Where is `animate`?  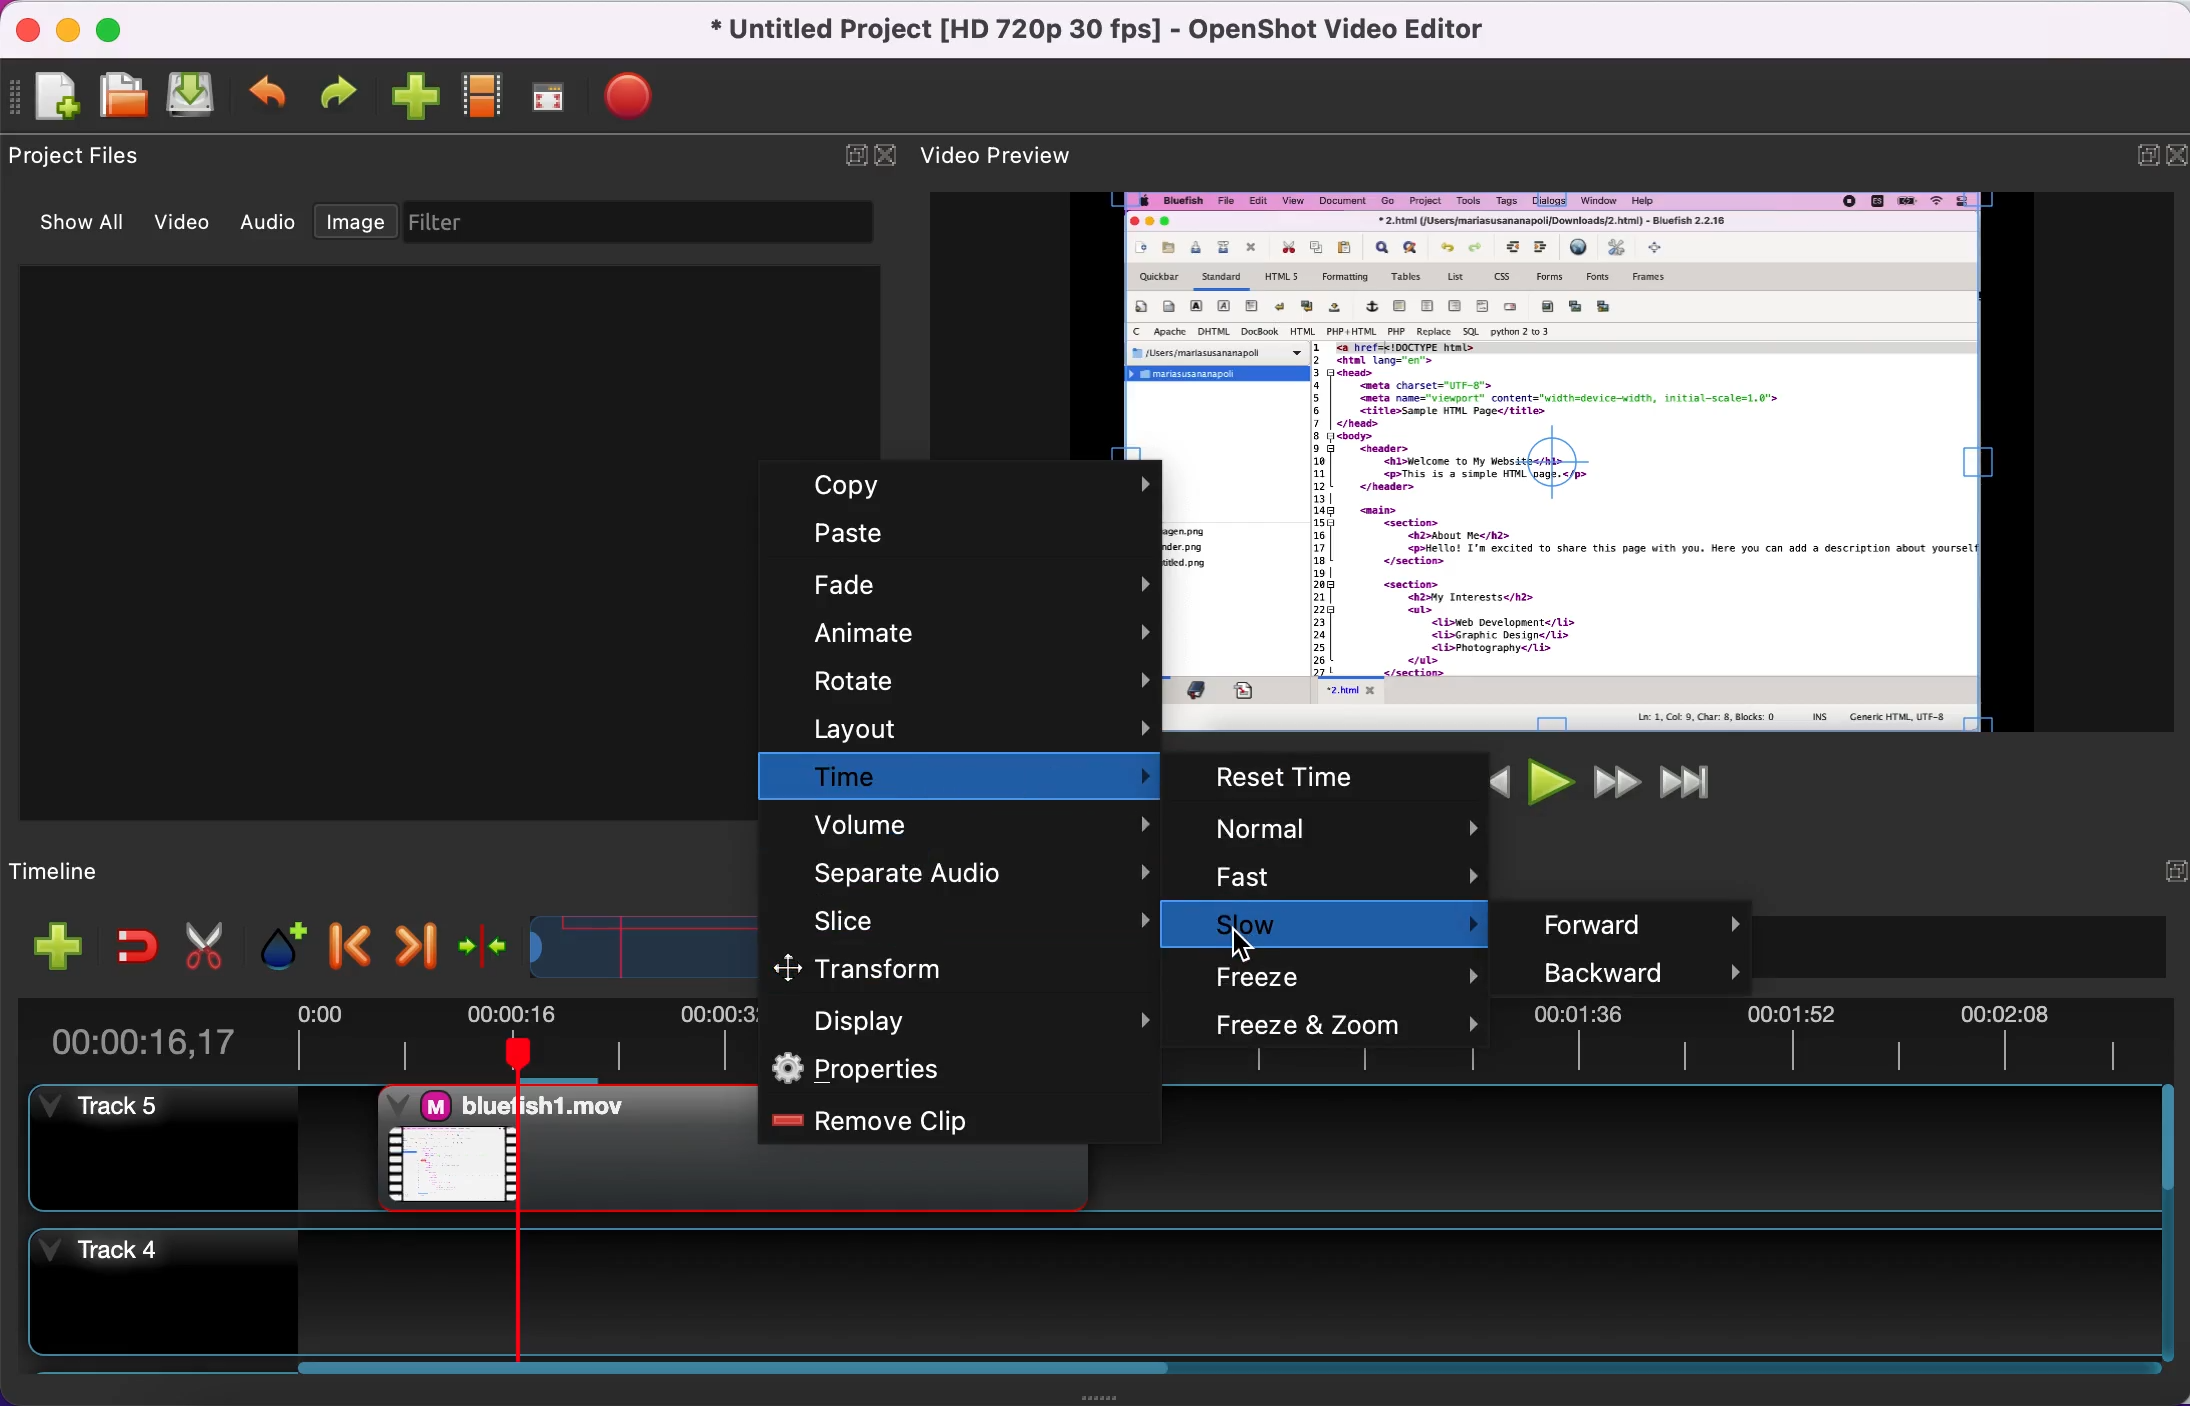
animate is located at coordinates (955, 632).